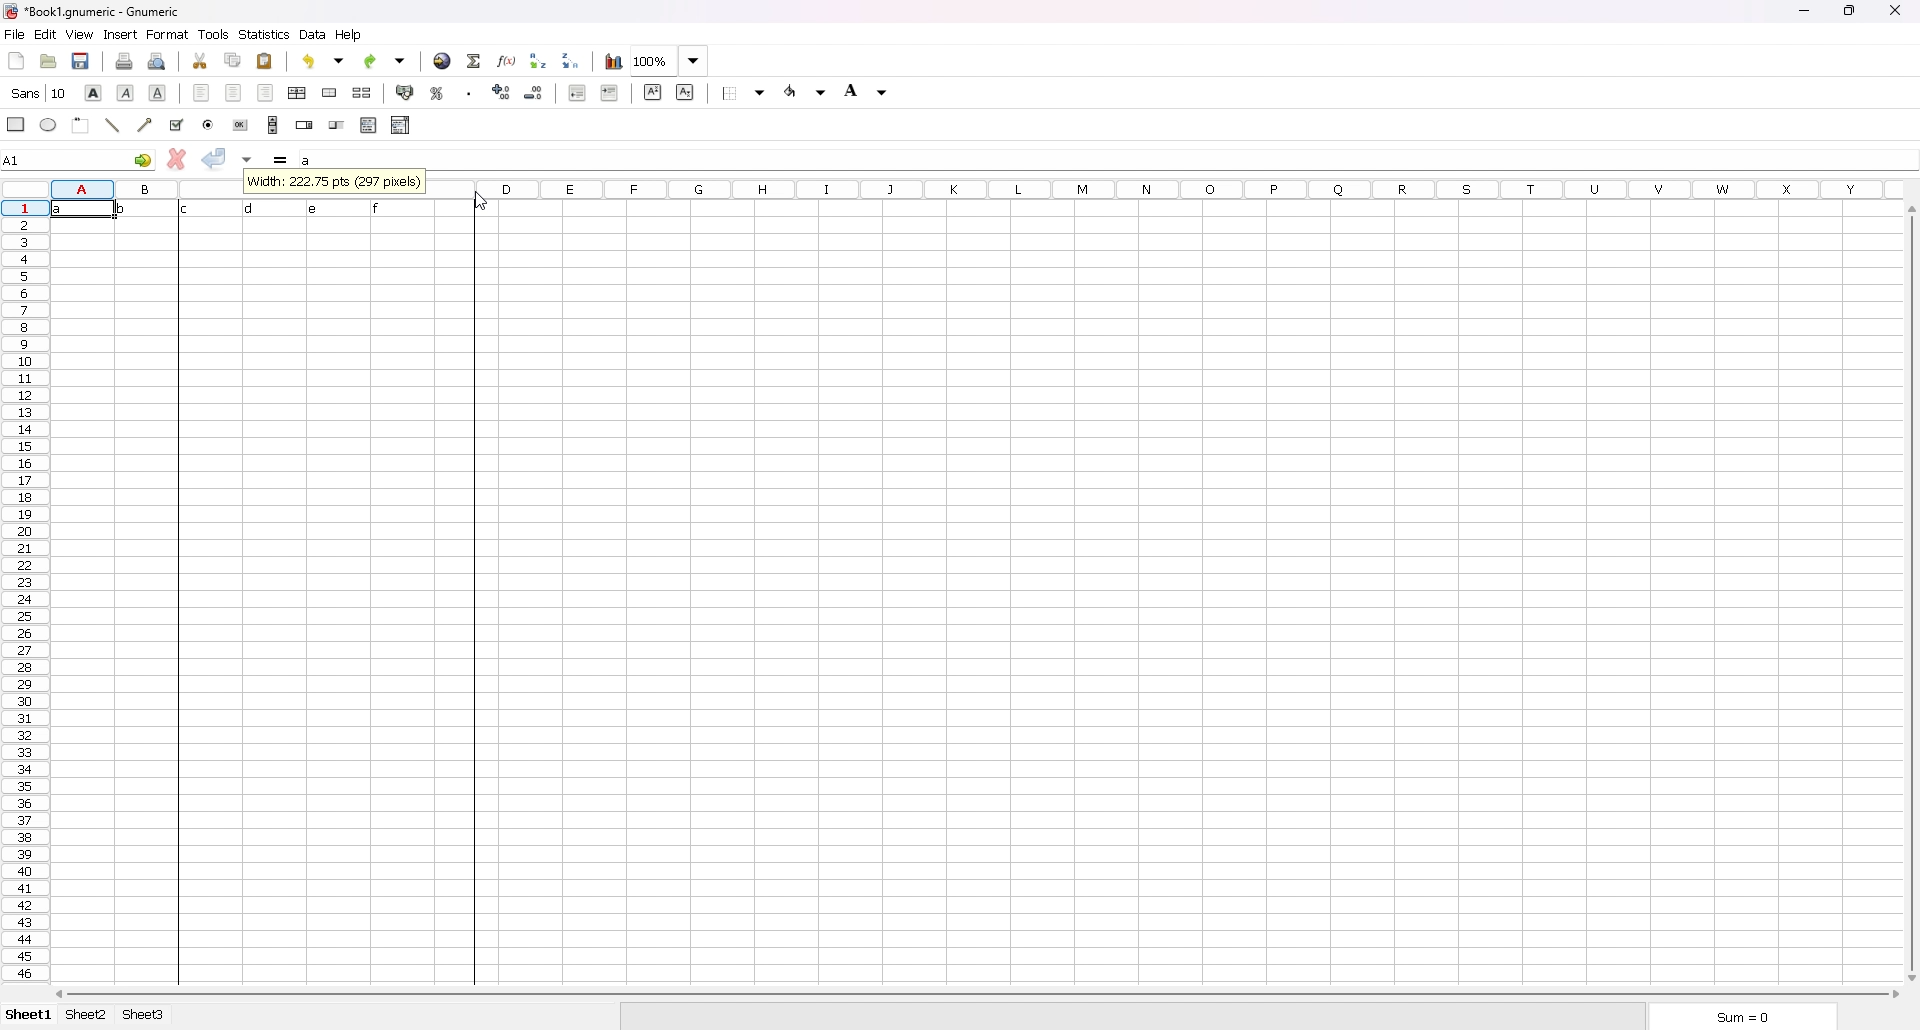 This screenshot has height=1030, width=1920. Describe the element at coordinates (143, 185) in the screenshot. I see `ROWS` at that location.